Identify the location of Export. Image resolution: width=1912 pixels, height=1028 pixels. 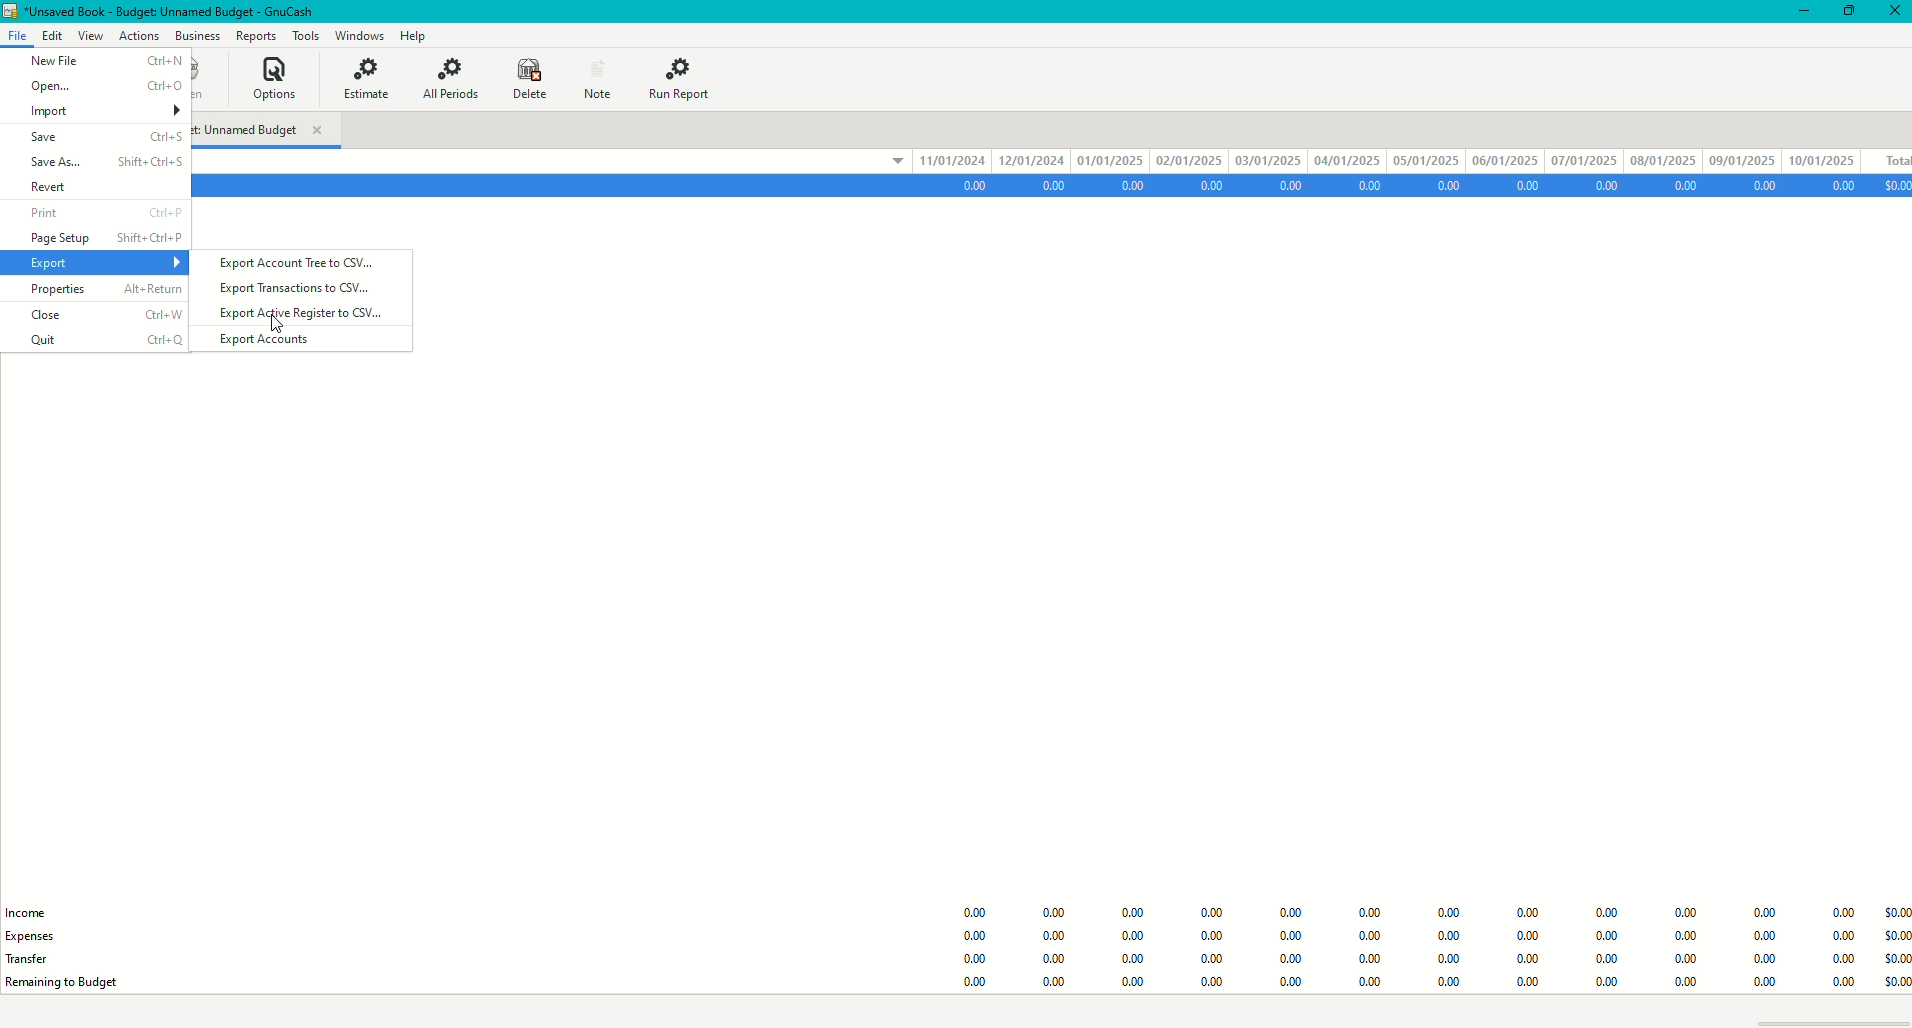
(98, 263).